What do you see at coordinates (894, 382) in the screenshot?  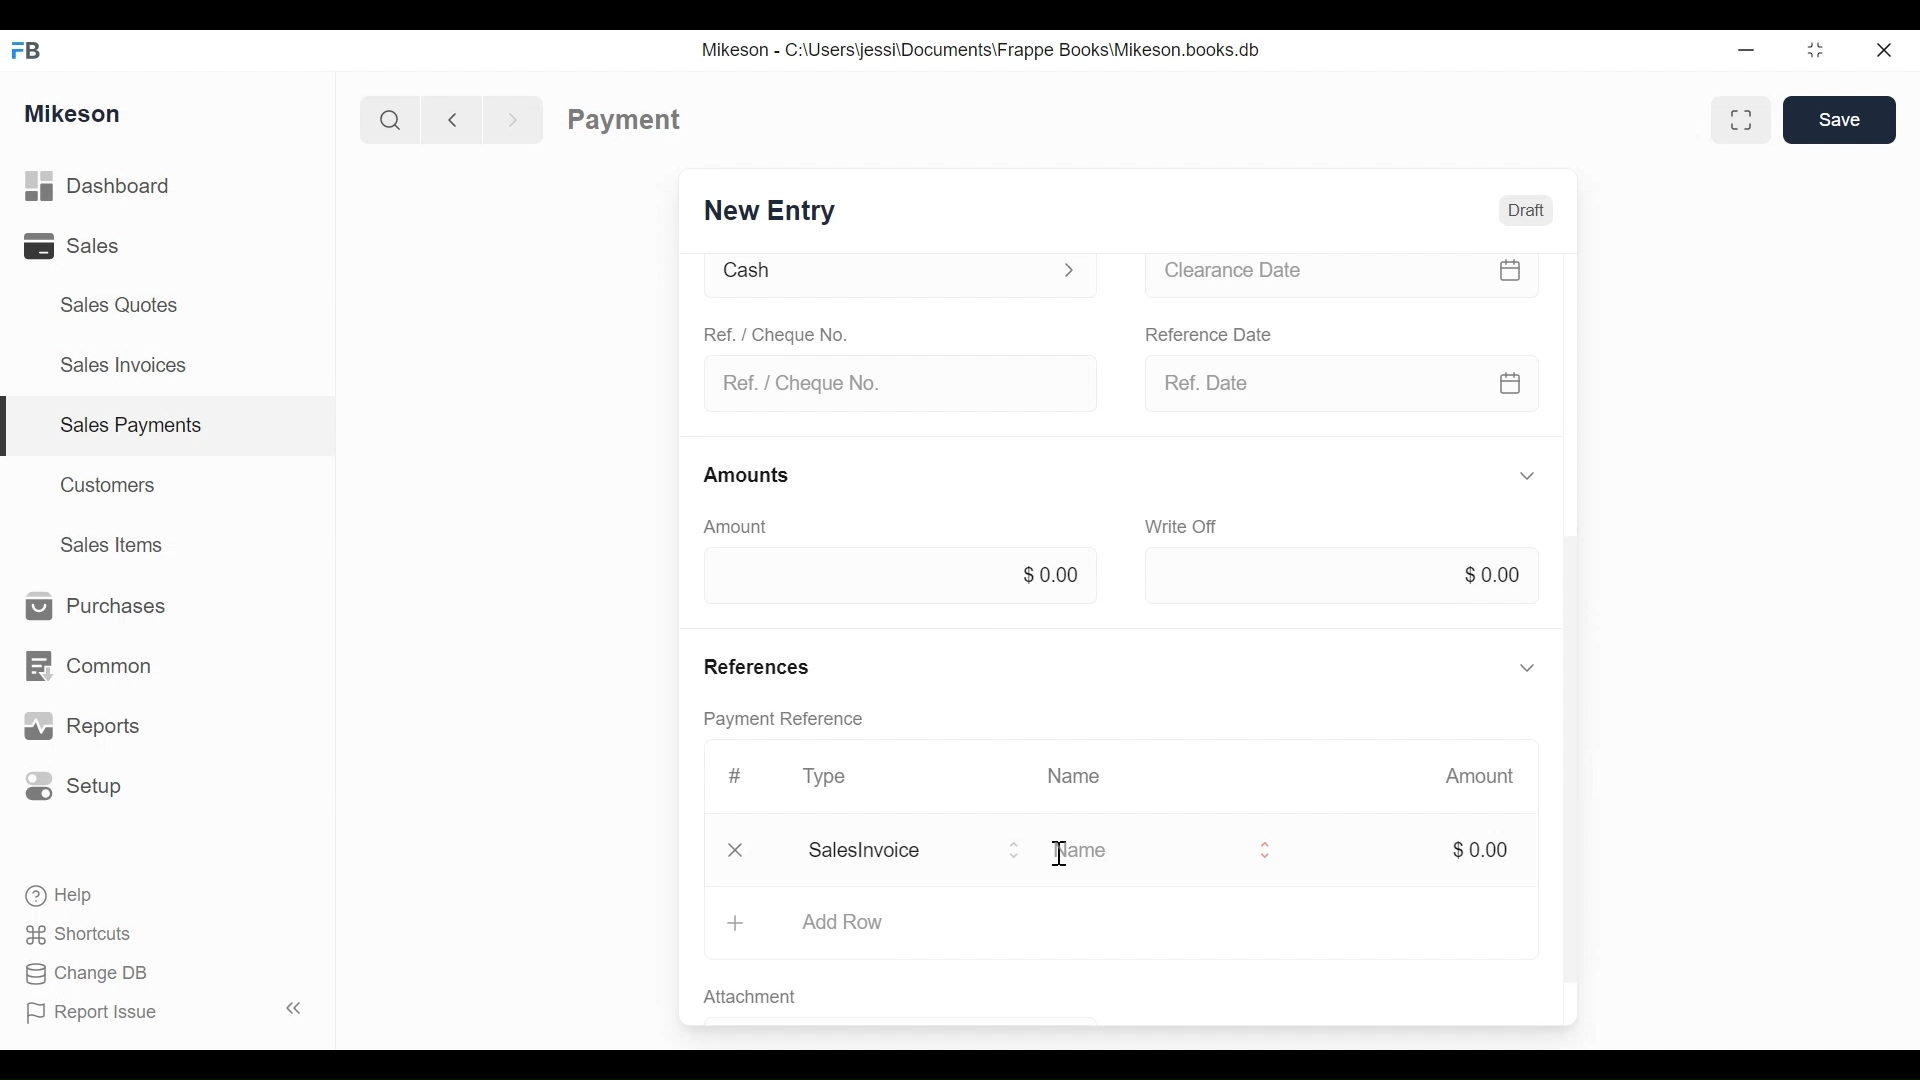 I see `Ref. / Cheque No.` at bounding box center [894, 382].